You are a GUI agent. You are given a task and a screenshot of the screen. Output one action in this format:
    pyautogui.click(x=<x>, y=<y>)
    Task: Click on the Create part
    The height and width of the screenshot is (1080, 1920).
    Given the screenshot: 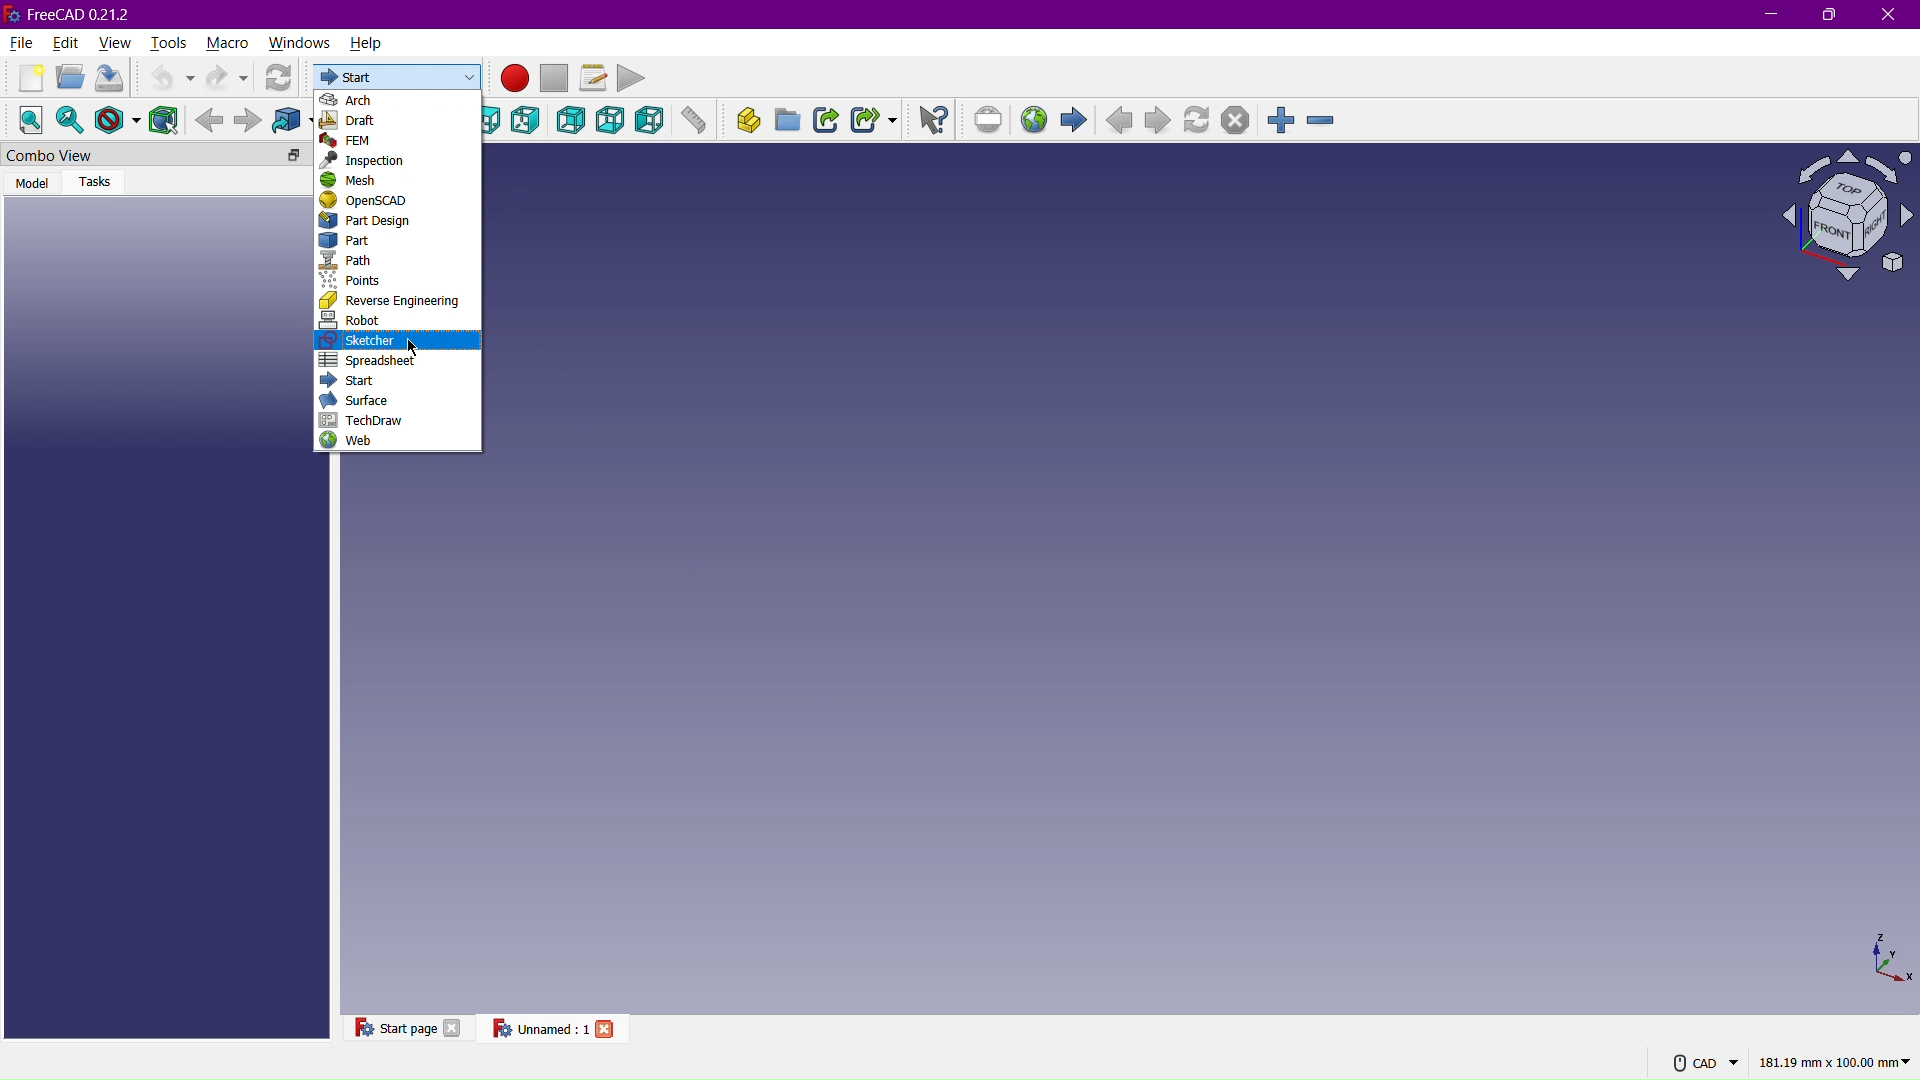 What is the action you would take?
    pyautogui.click(x=748, y=119)
    